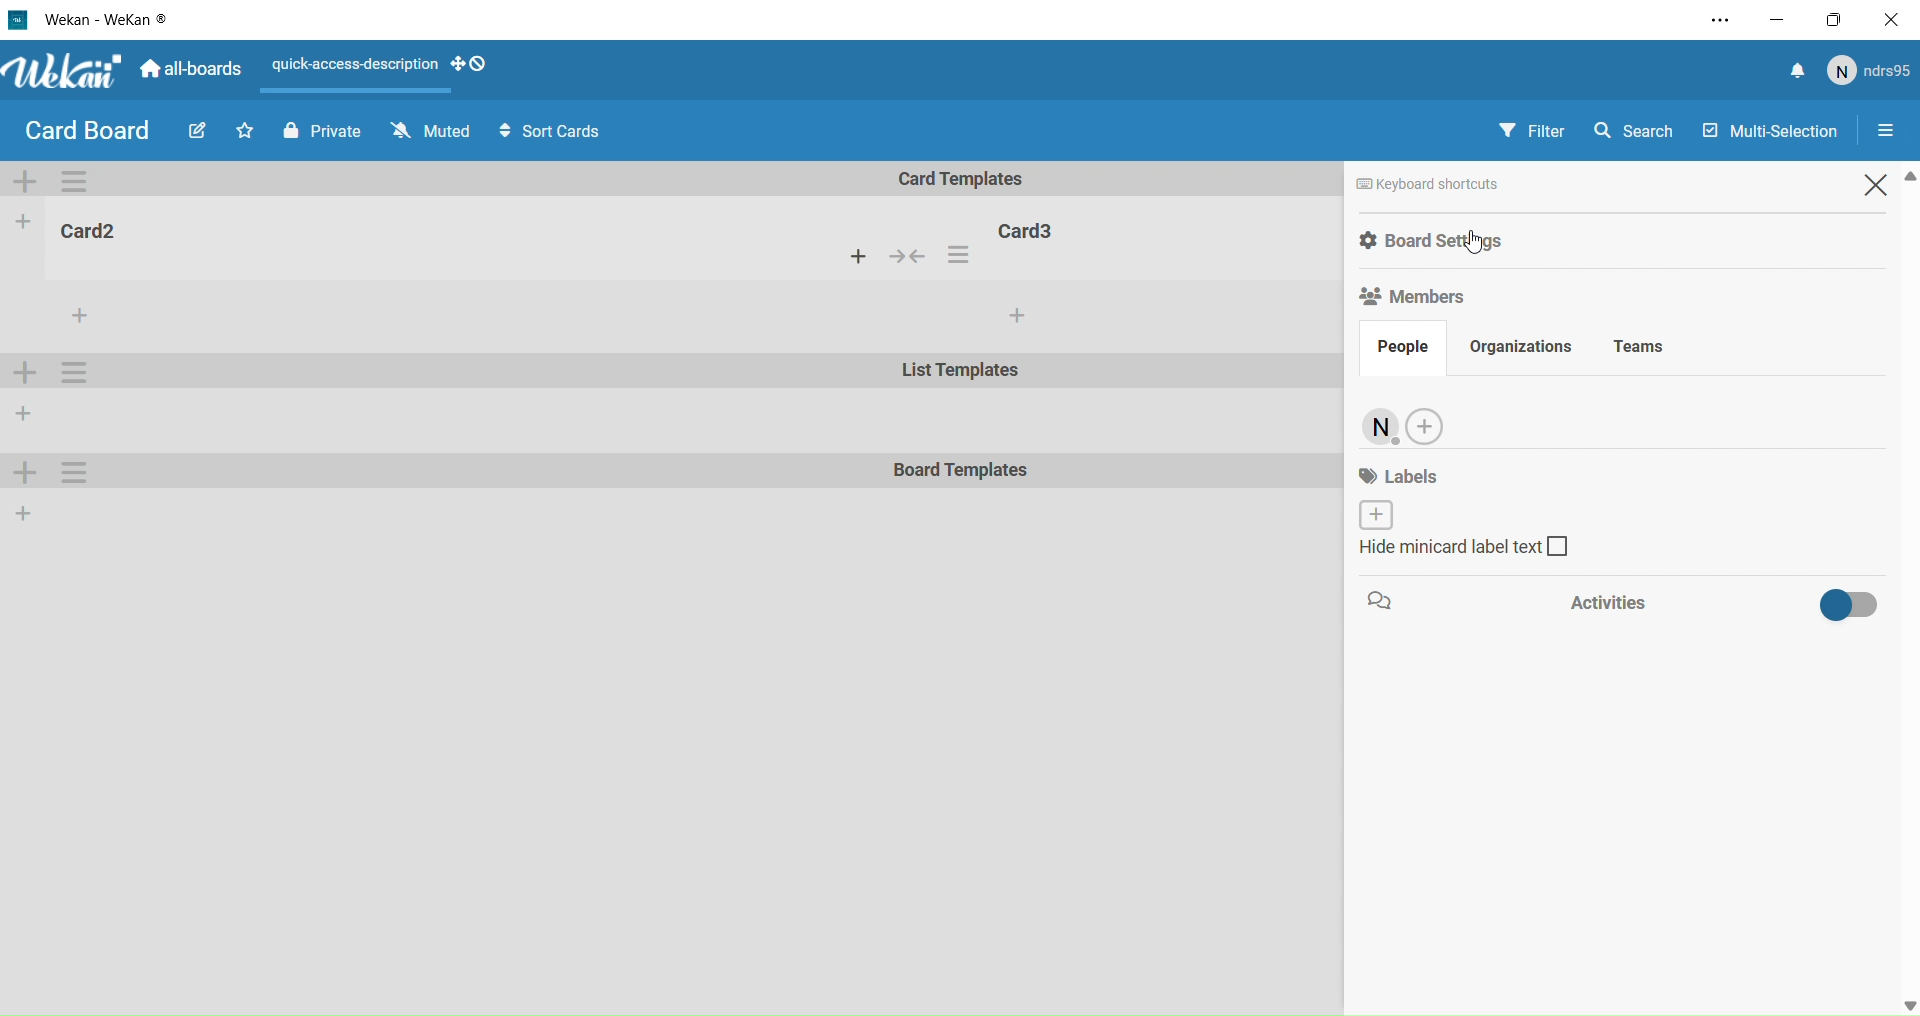  Describe the element at coordinates (117, 235) in the screenshot. I see `` at that location.